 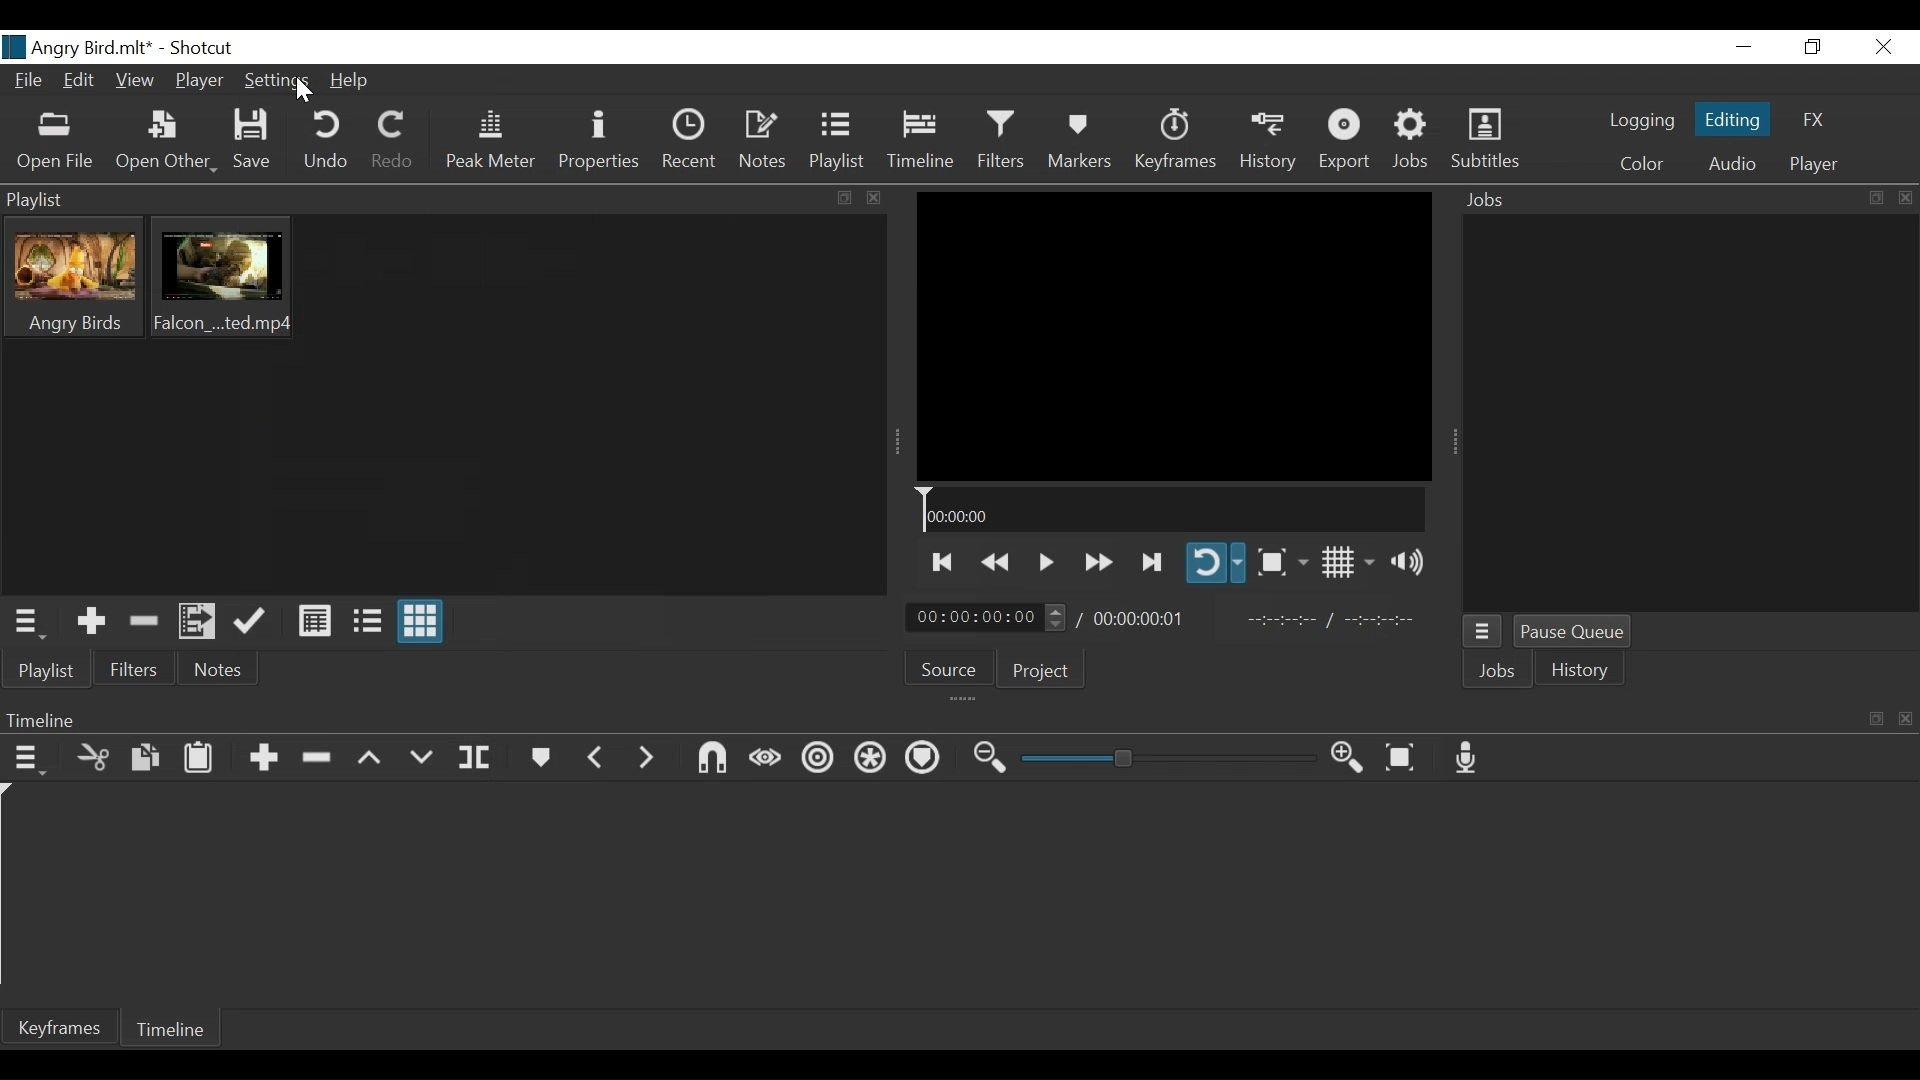 I want to click on Open File, so click(x=57, y=143).